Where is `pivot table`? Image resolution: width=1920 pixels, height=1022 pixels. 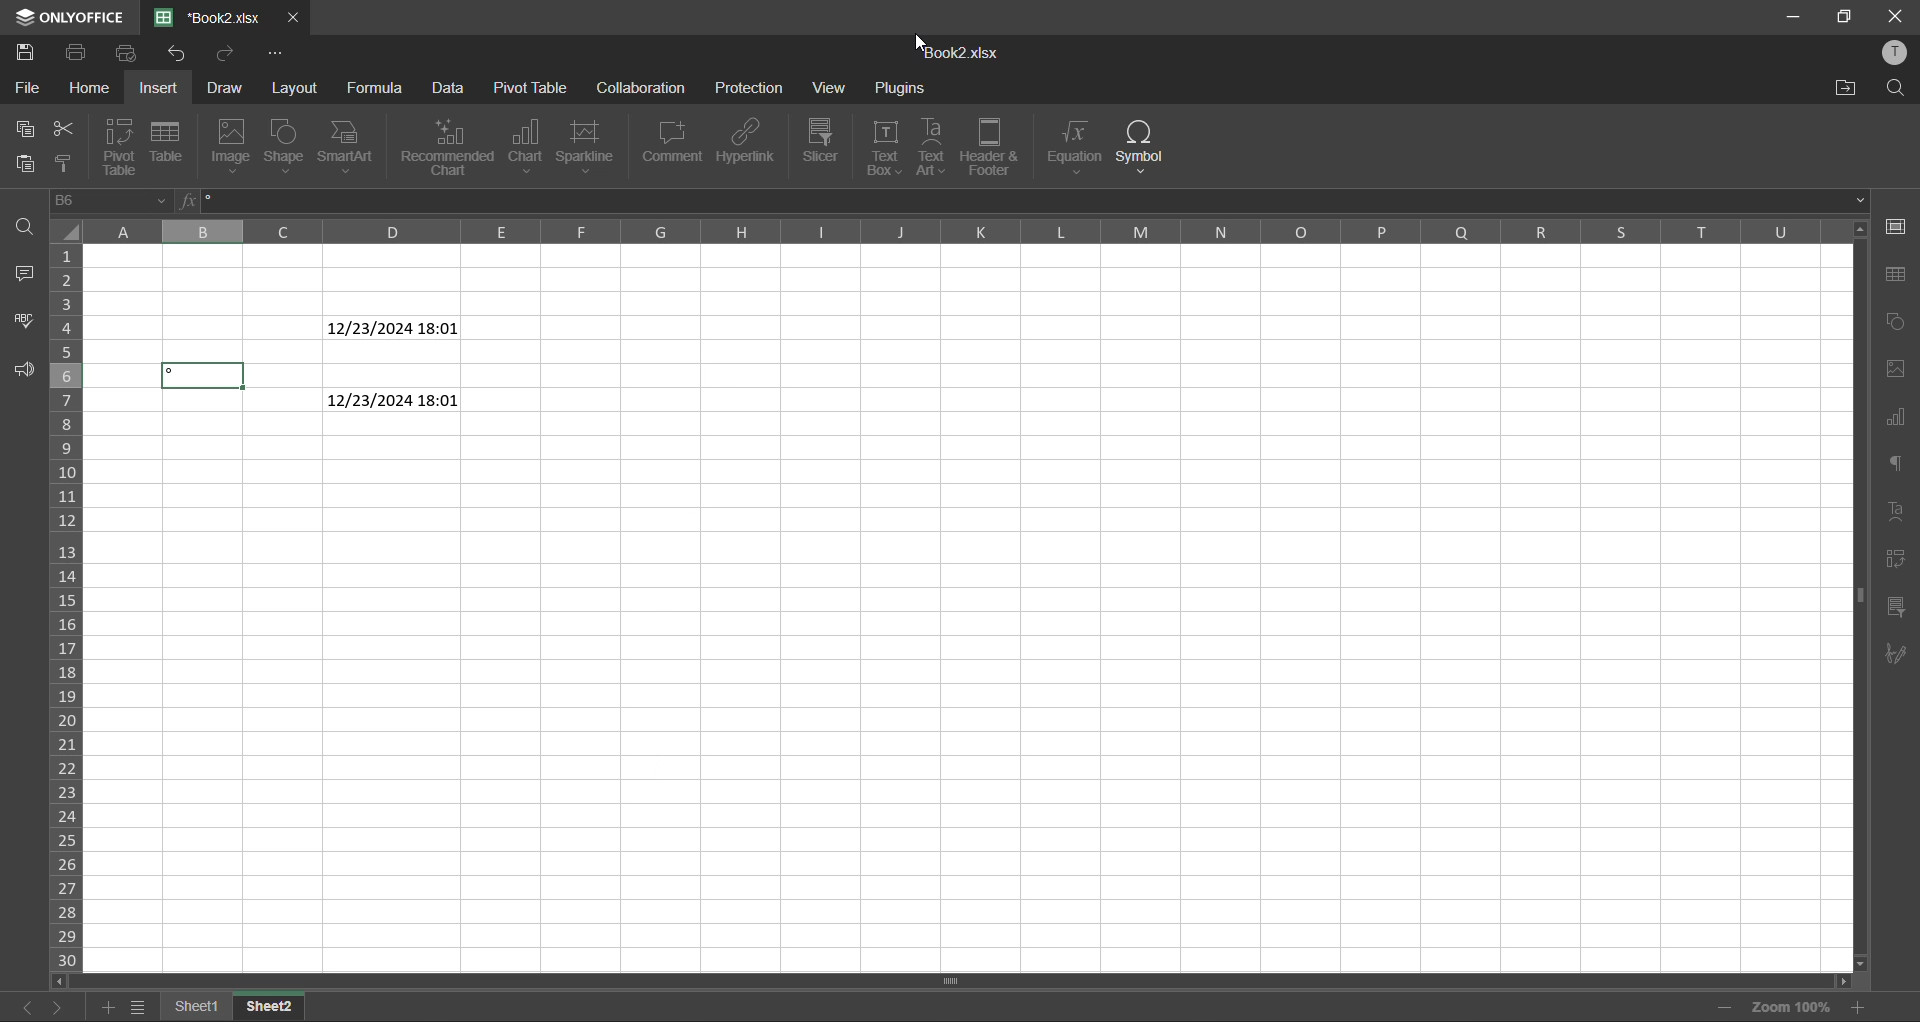 pivot table is located at coordinates (534, 88).